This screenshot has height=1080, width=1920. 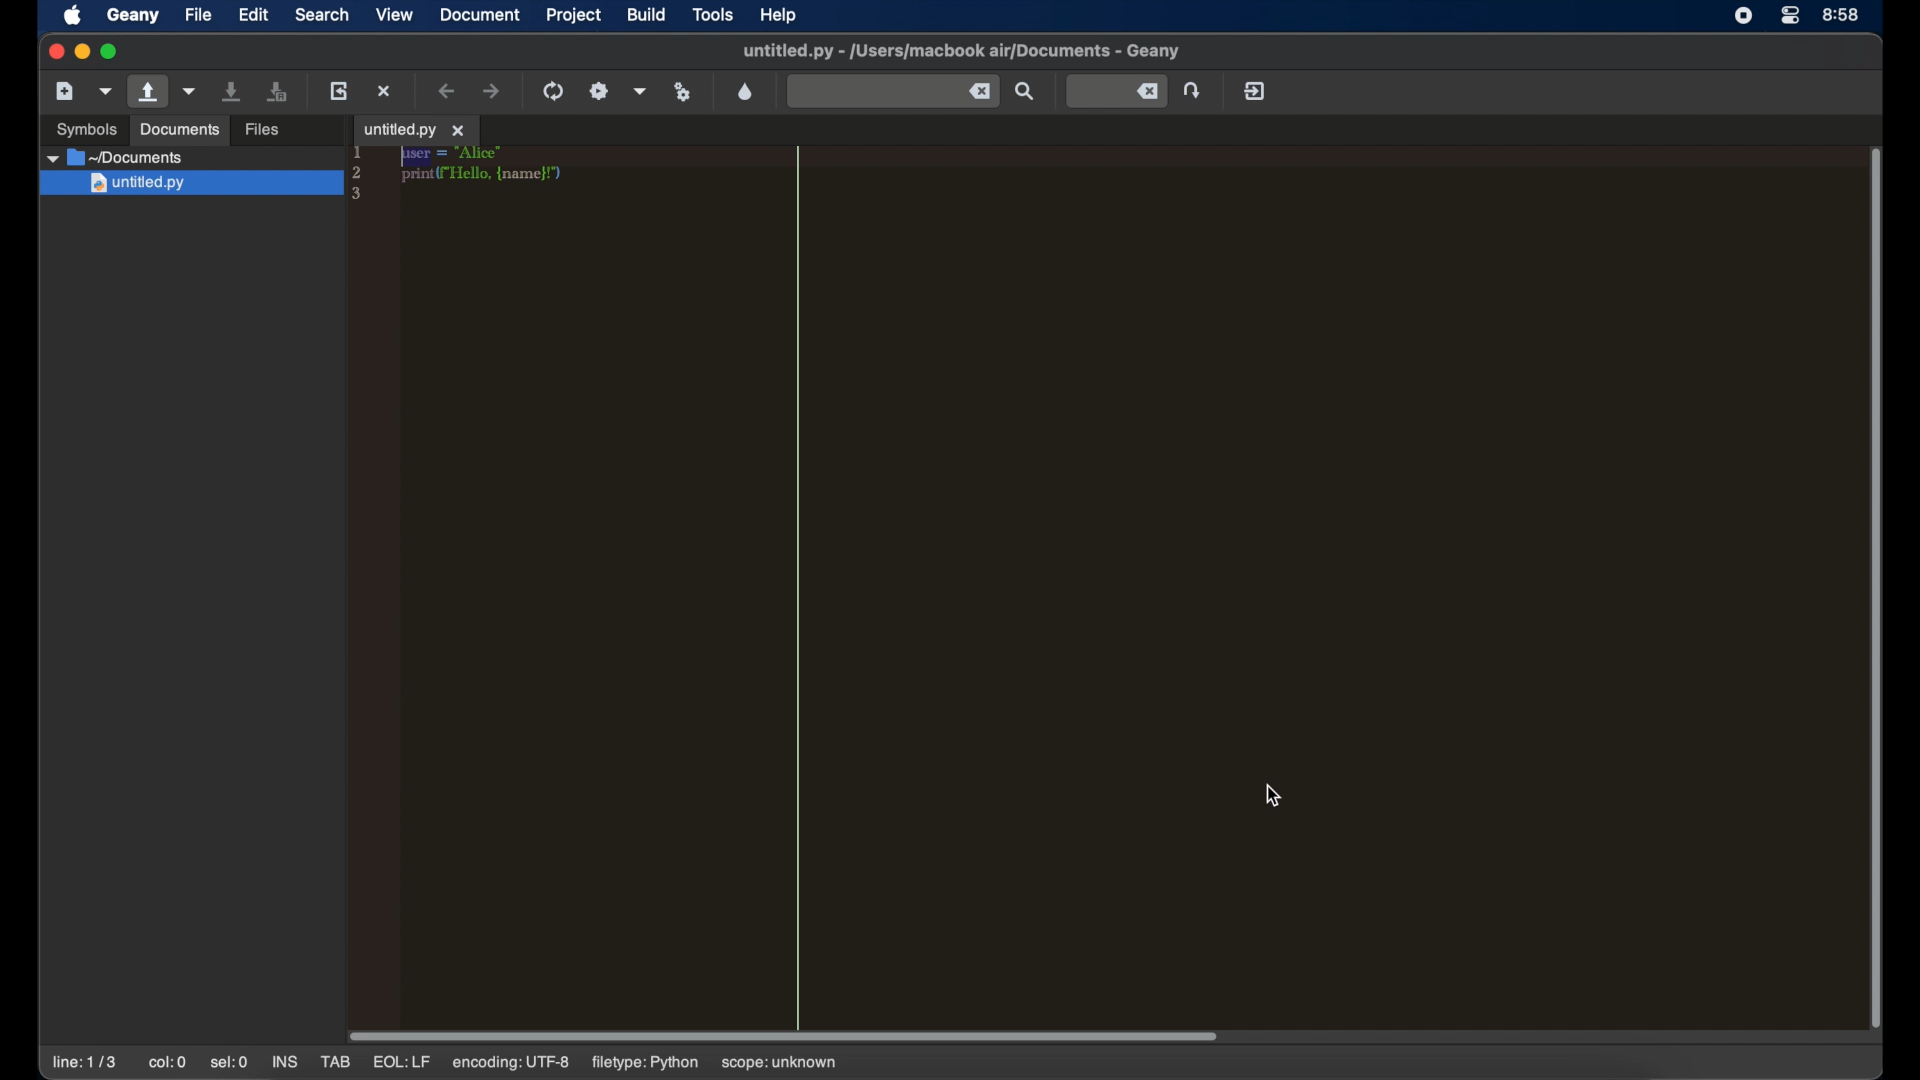 What do you see at coordinates (191, 185) in the screenshot?
I see `untitled.py` at bounding box center [191, 185].